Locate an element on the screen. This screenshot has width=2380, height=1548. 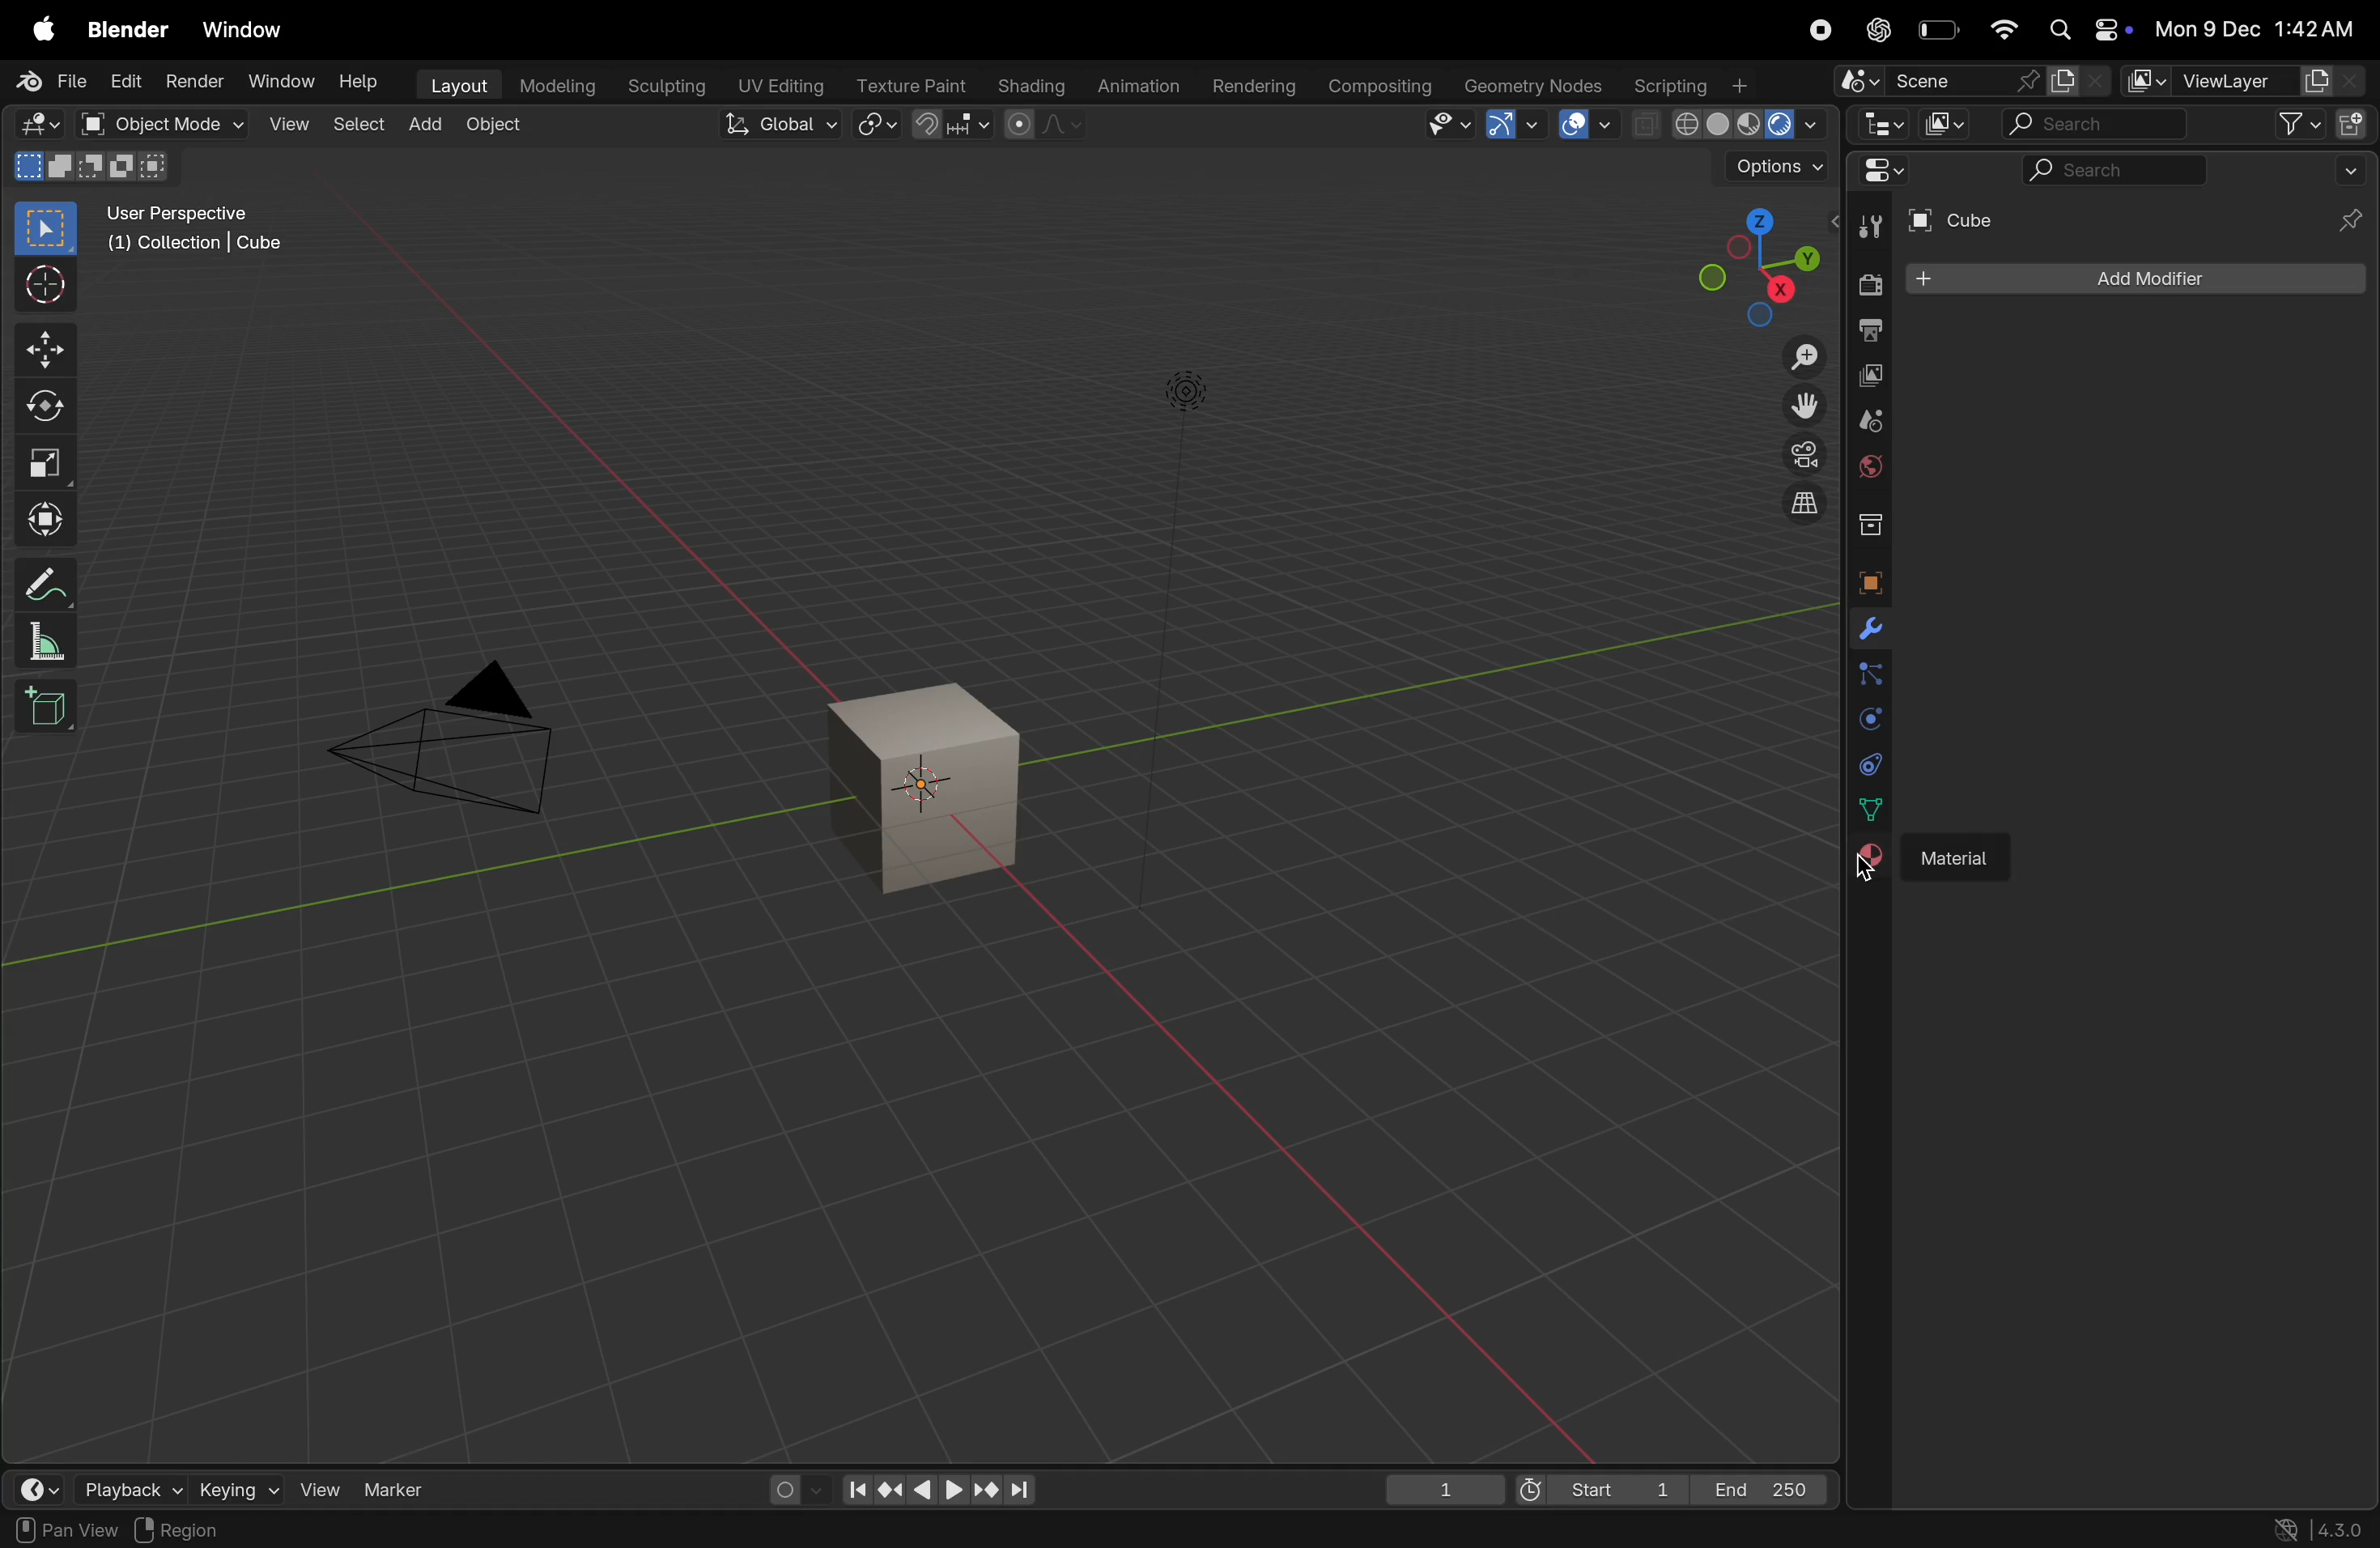
more options is located at coordinates (2349, 168).